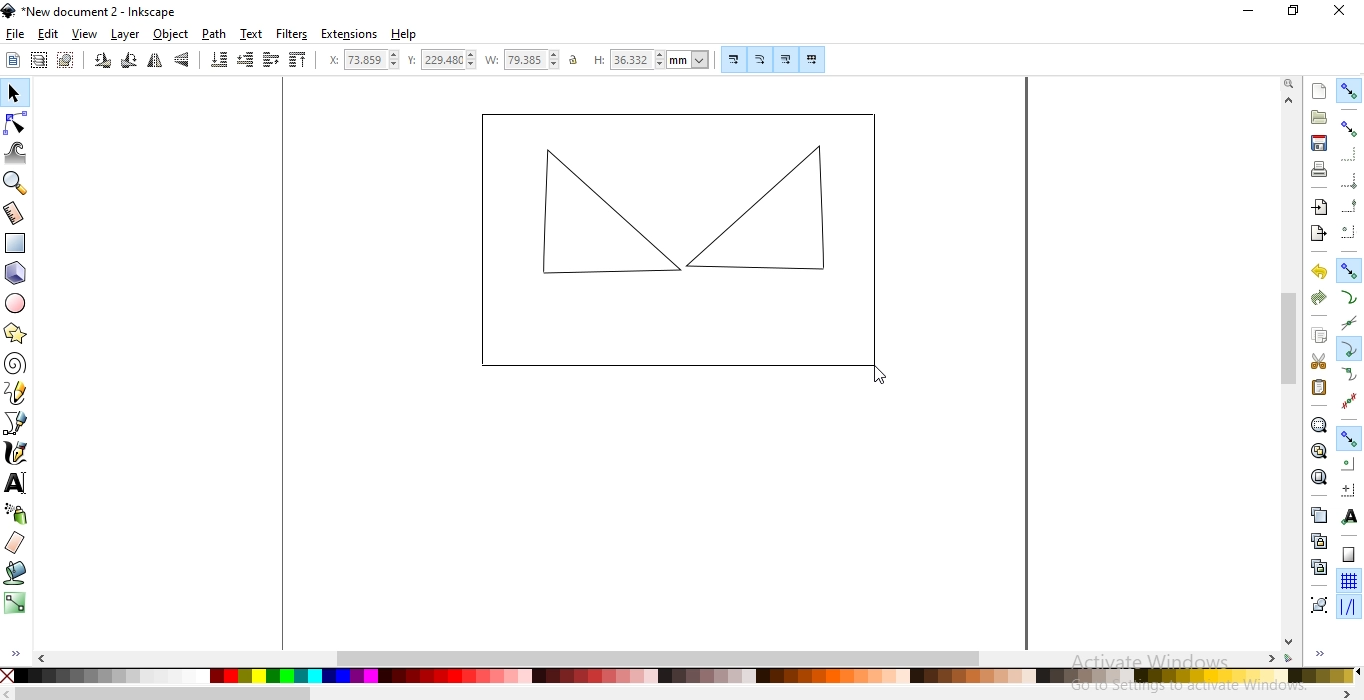 The image size is (1364, 700). What do you see at coordinates (1350, 438) in the screenshot?
I see `snap other points` at bounding box center [1350, 438].